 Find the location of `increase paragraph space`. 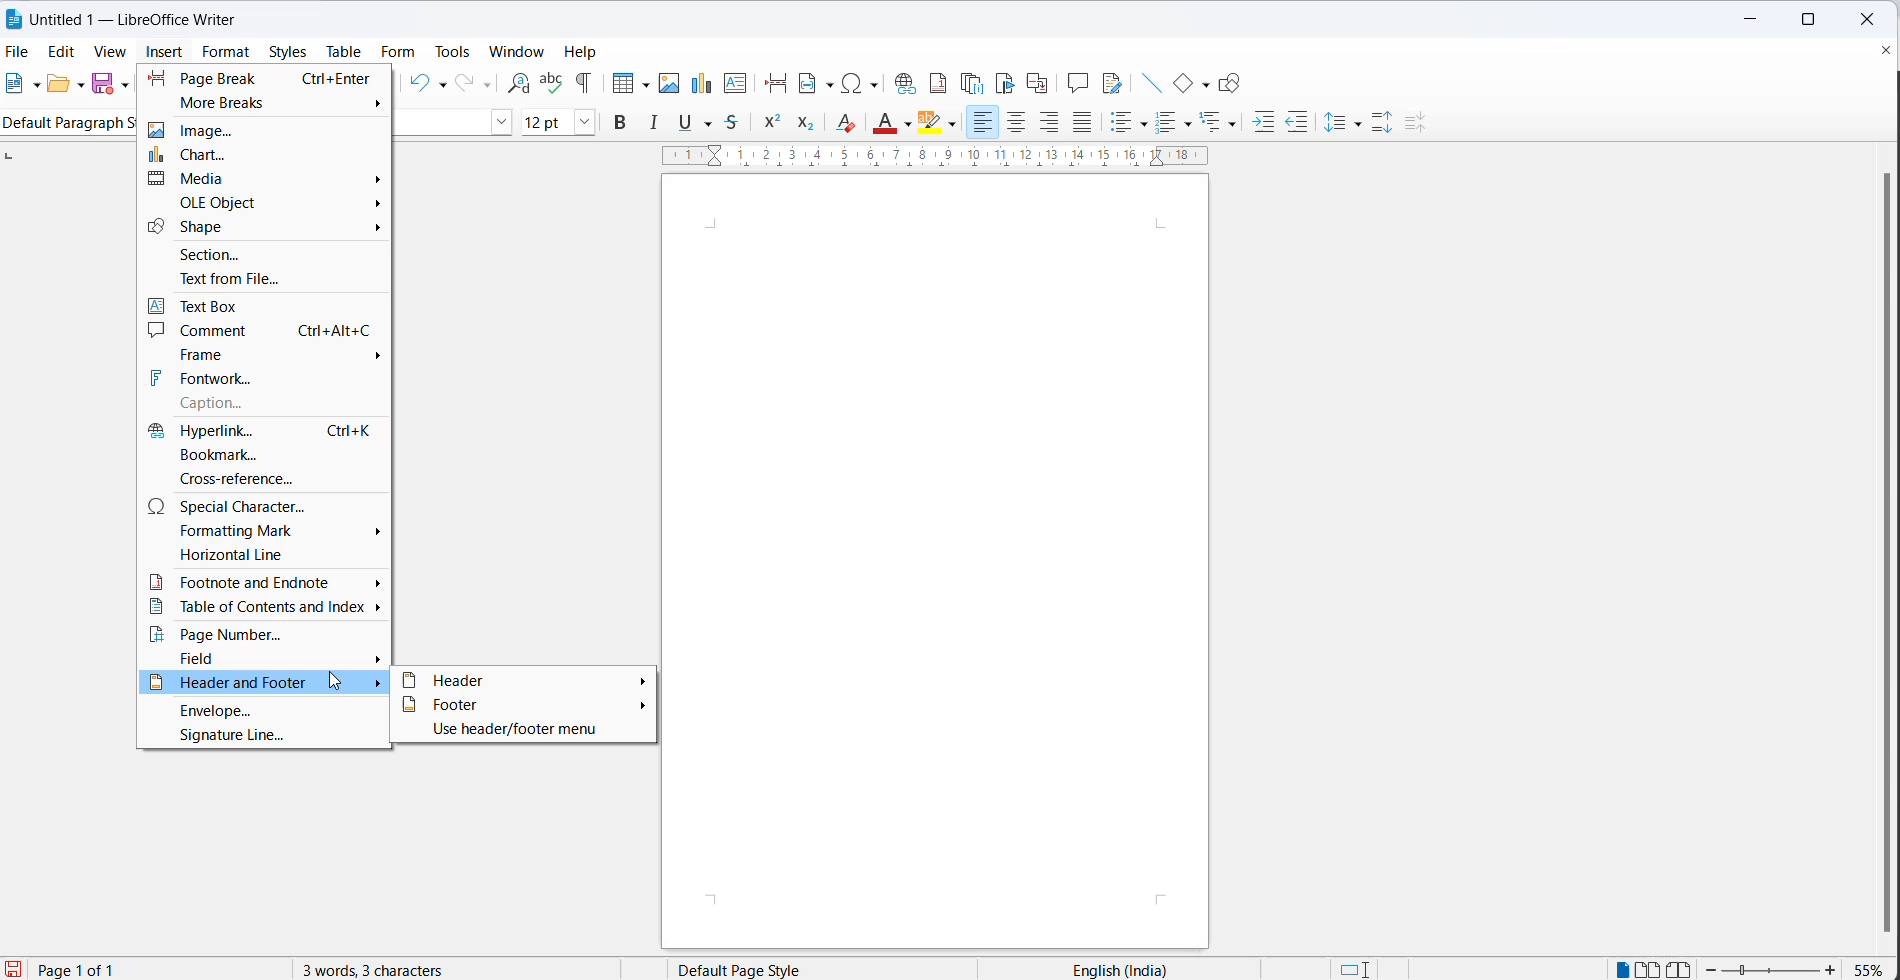

increase paragraph space is located at coordinates (1382, 120).